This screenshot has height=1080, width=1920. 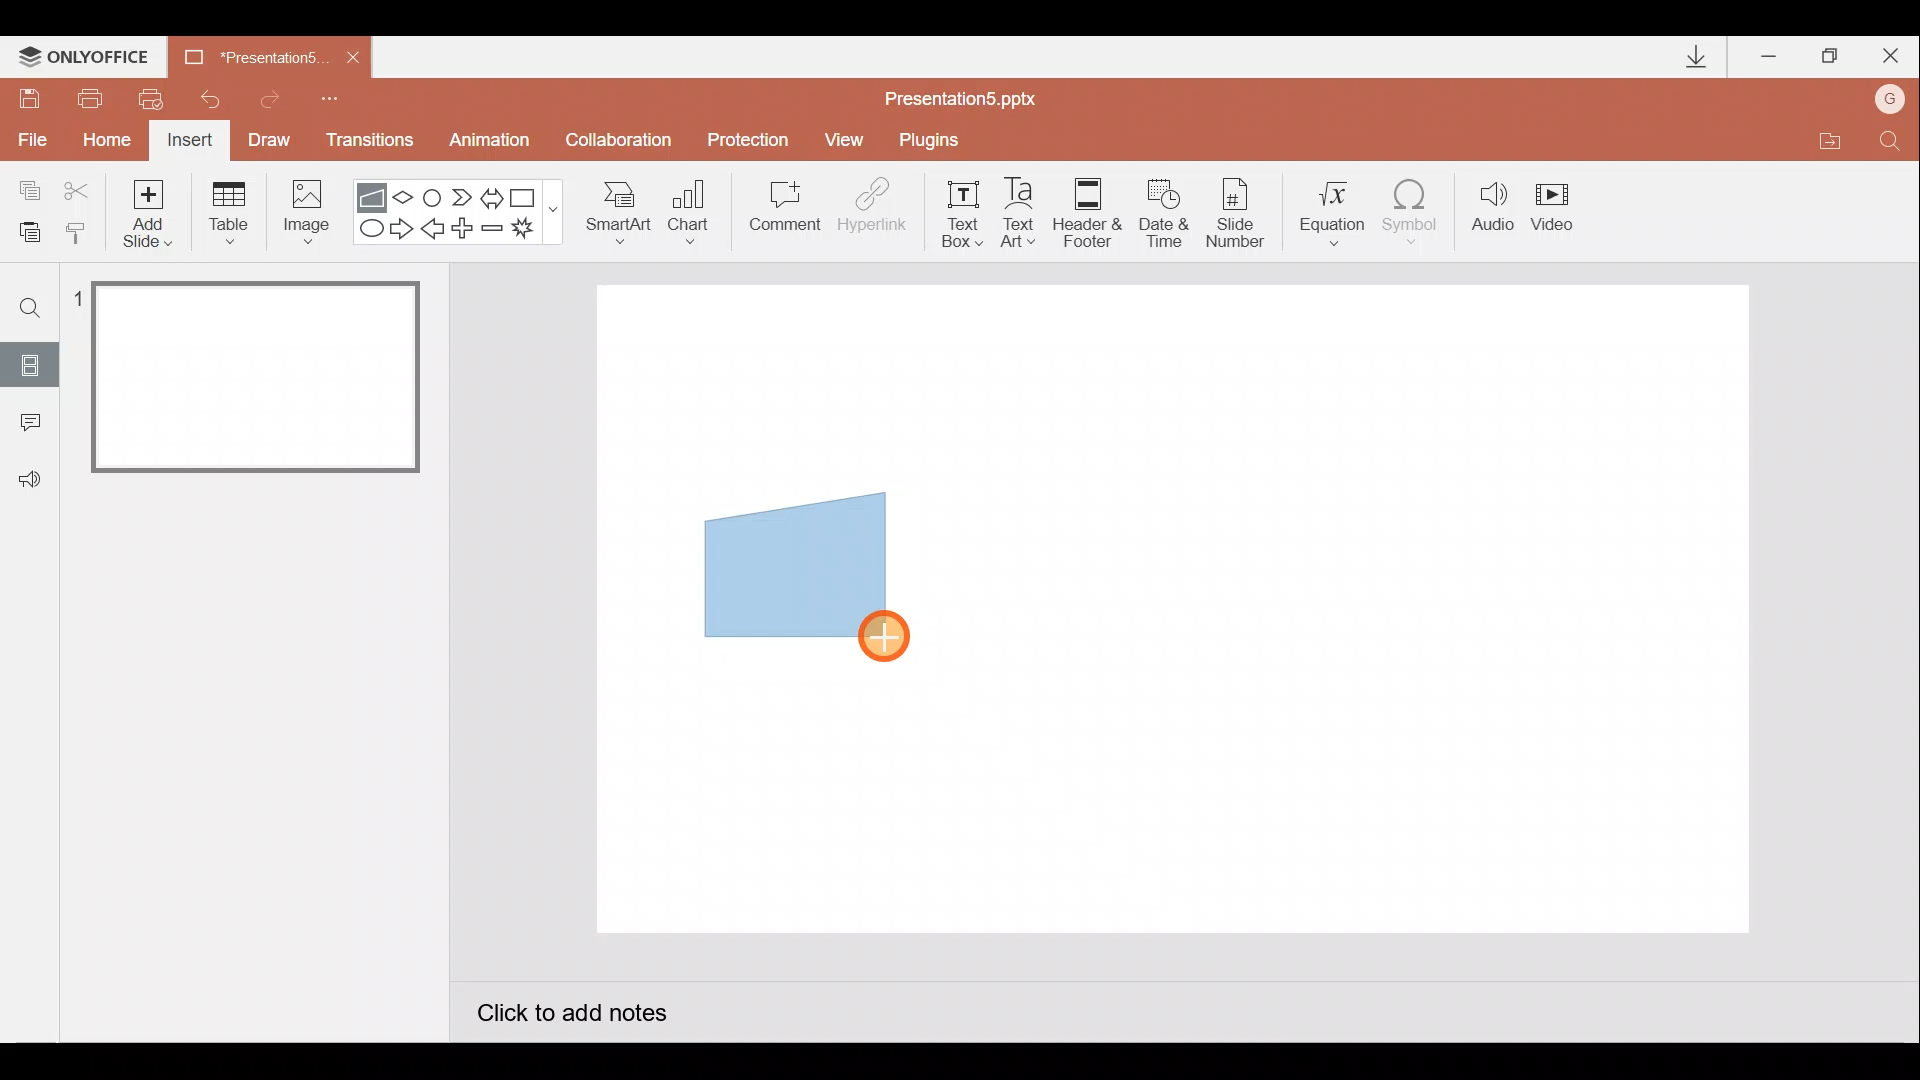 I want to click on Date & time, so click(x=1162, y=208).